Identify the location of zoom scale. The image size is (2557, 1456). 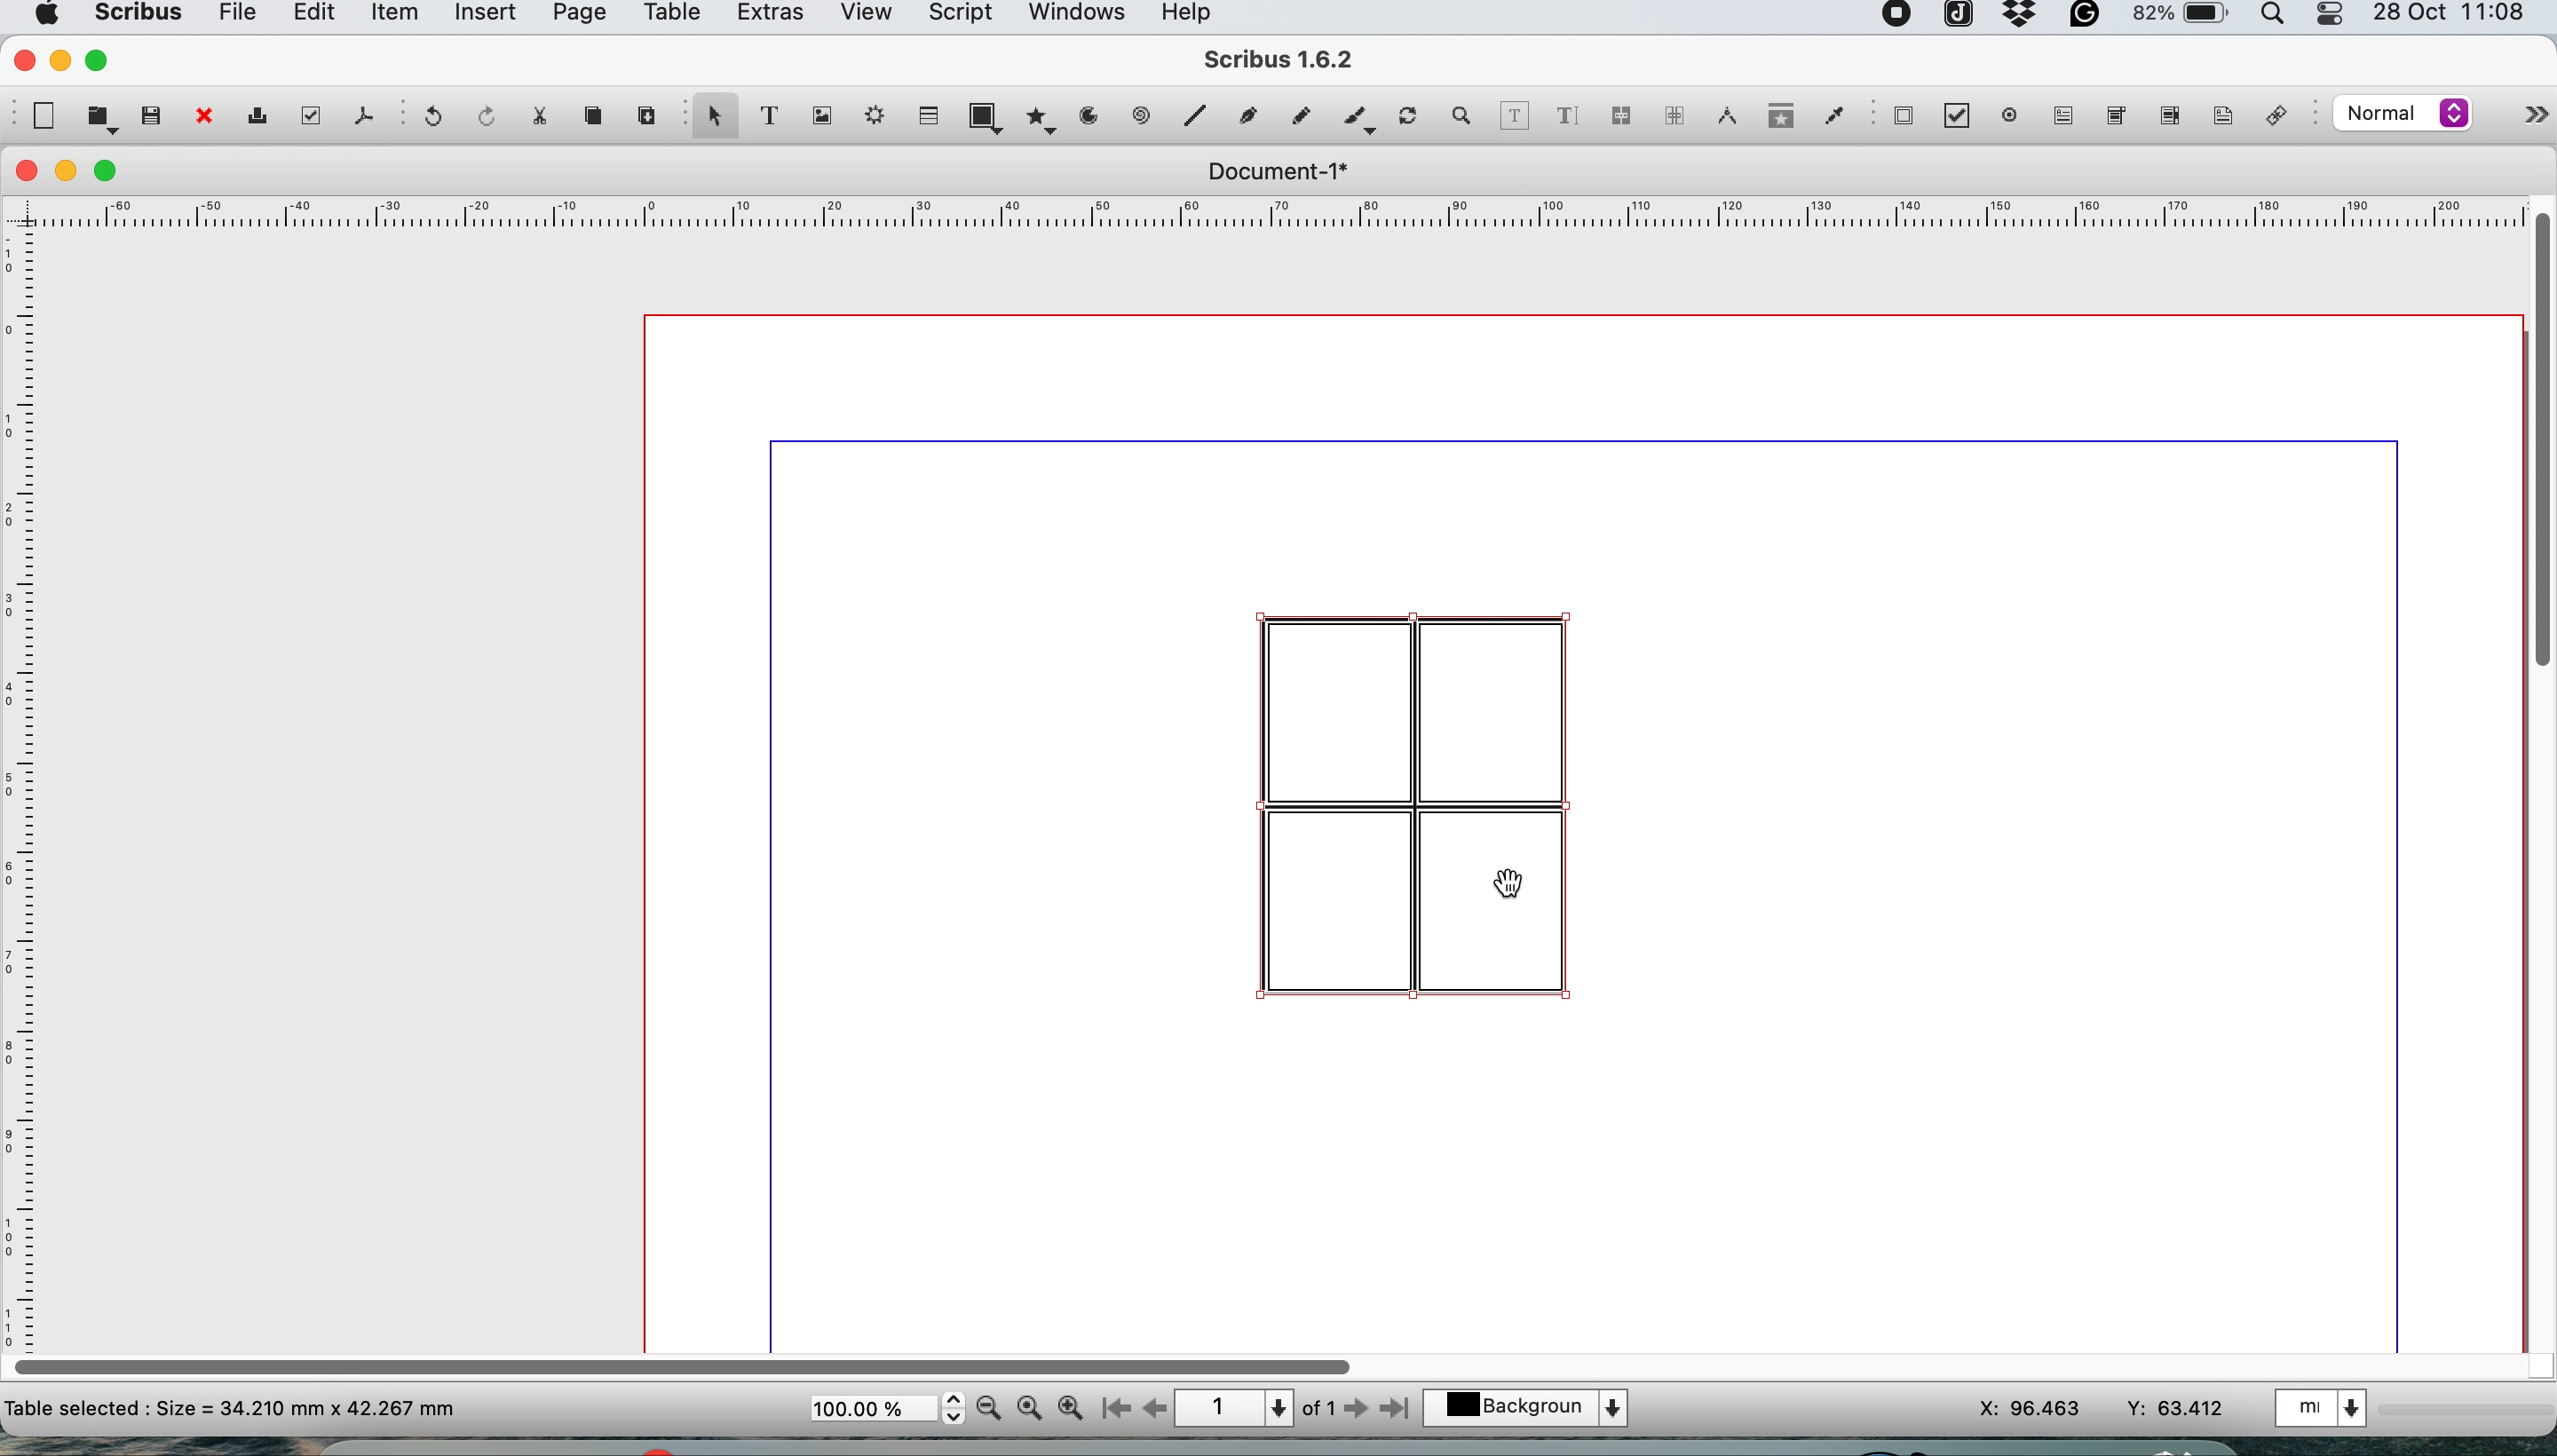
(886, 1409).